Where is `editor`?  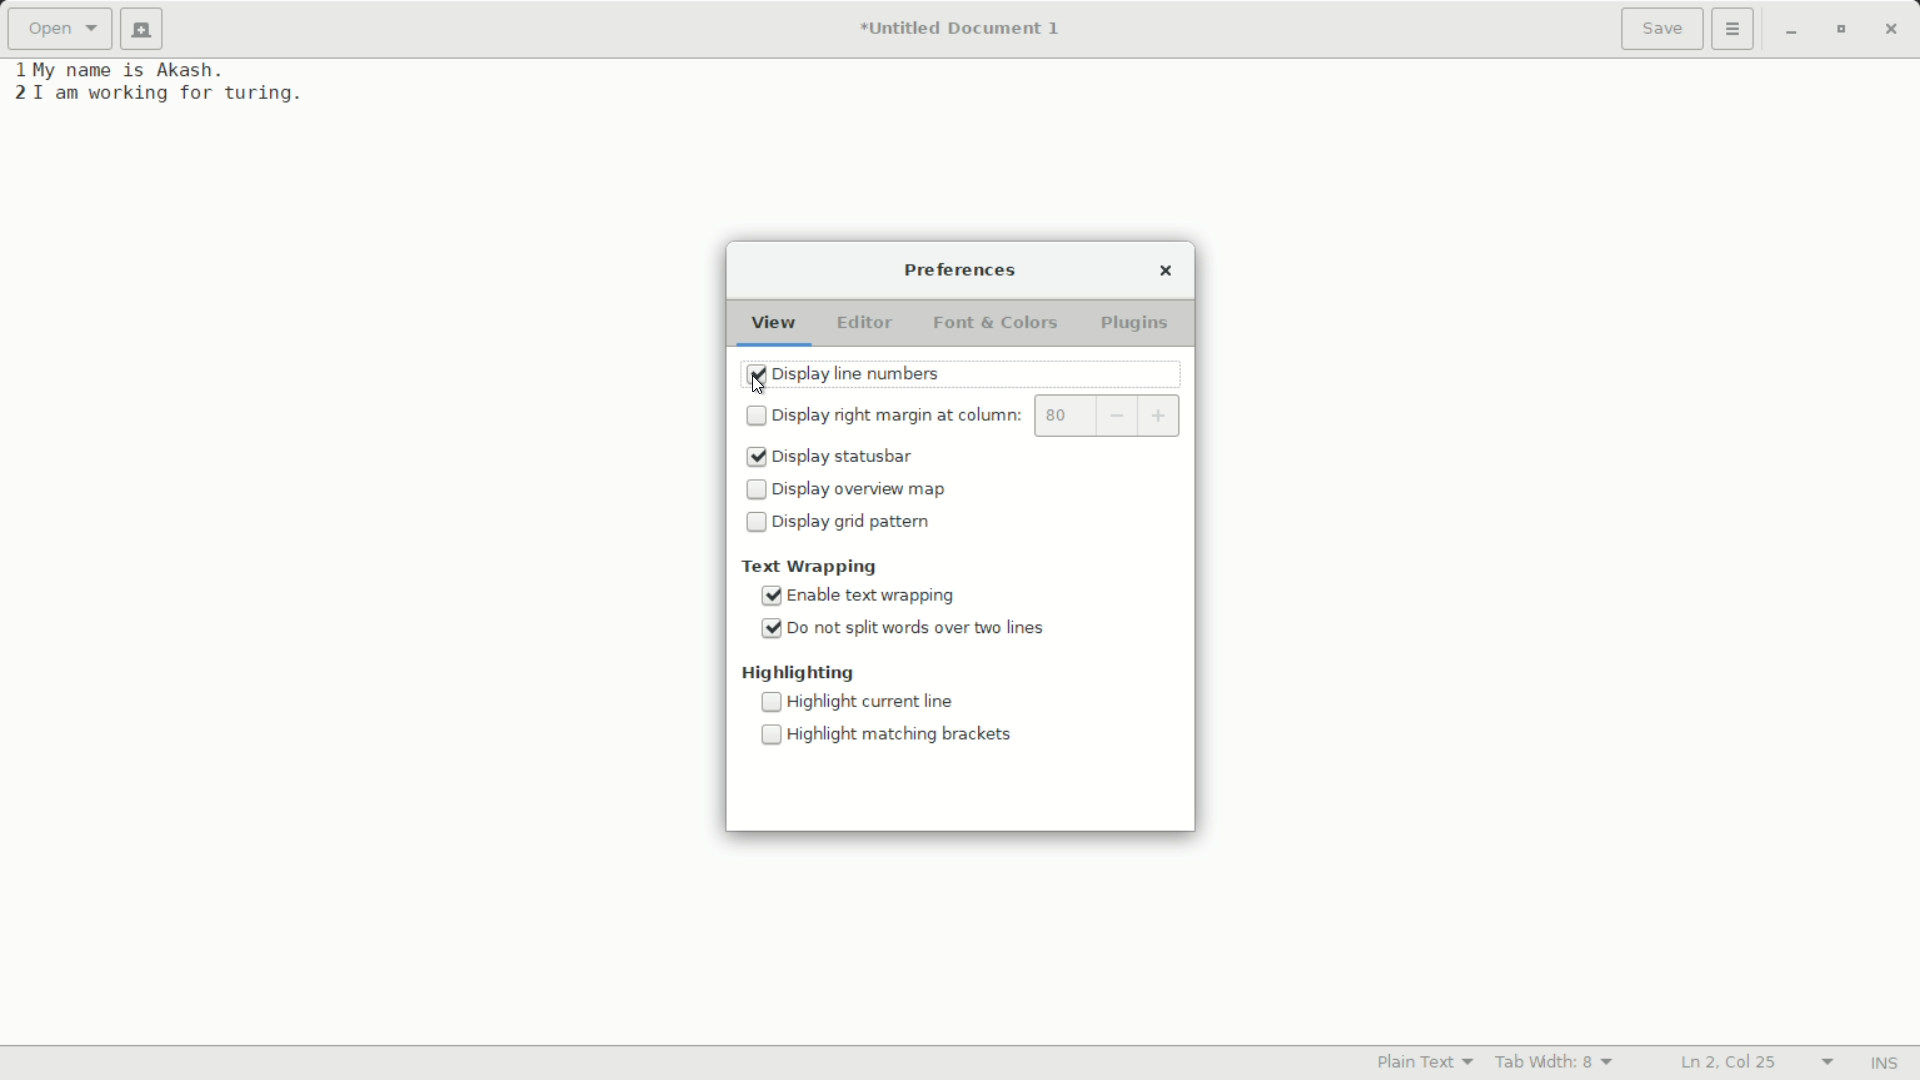 editor is located at coordinates (868, 326).